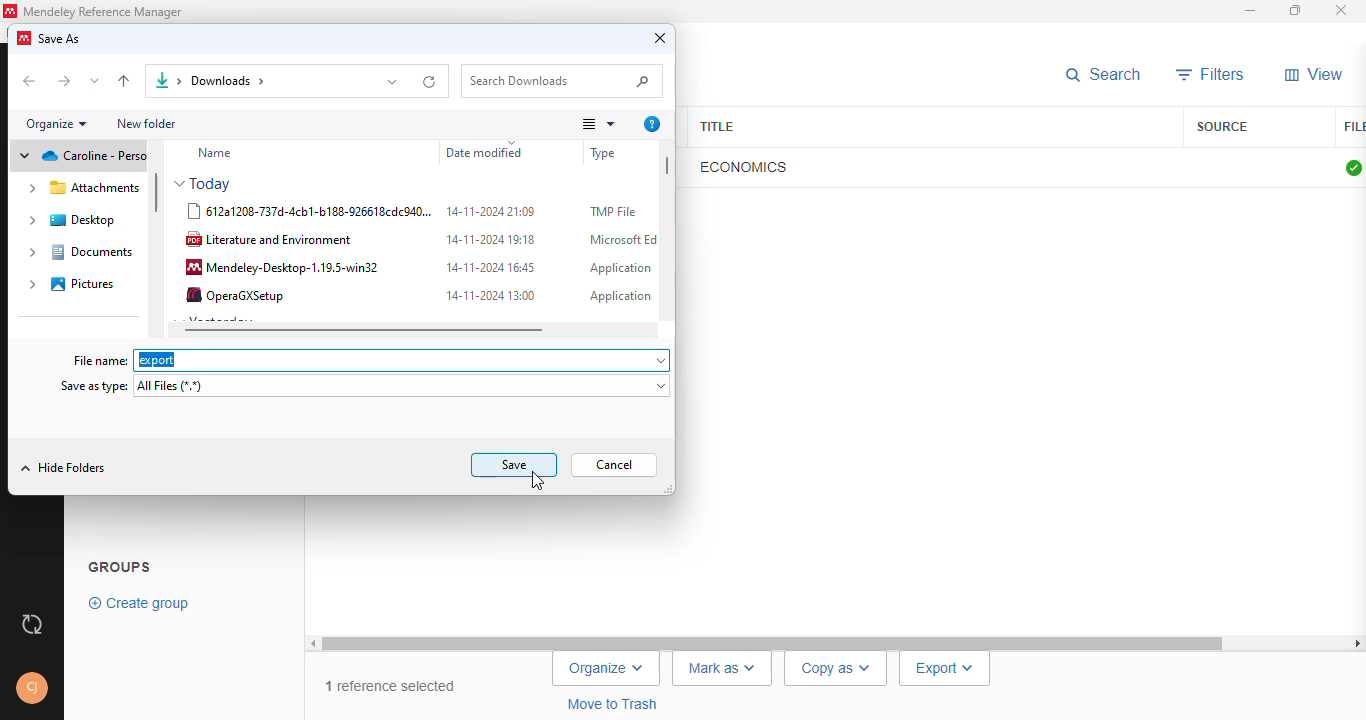 This screenshot has height=720, width=1366. What do you see at coordinates (1210, 75) in the screenshot?
I see `filters` at bounding box center [1210, 75].